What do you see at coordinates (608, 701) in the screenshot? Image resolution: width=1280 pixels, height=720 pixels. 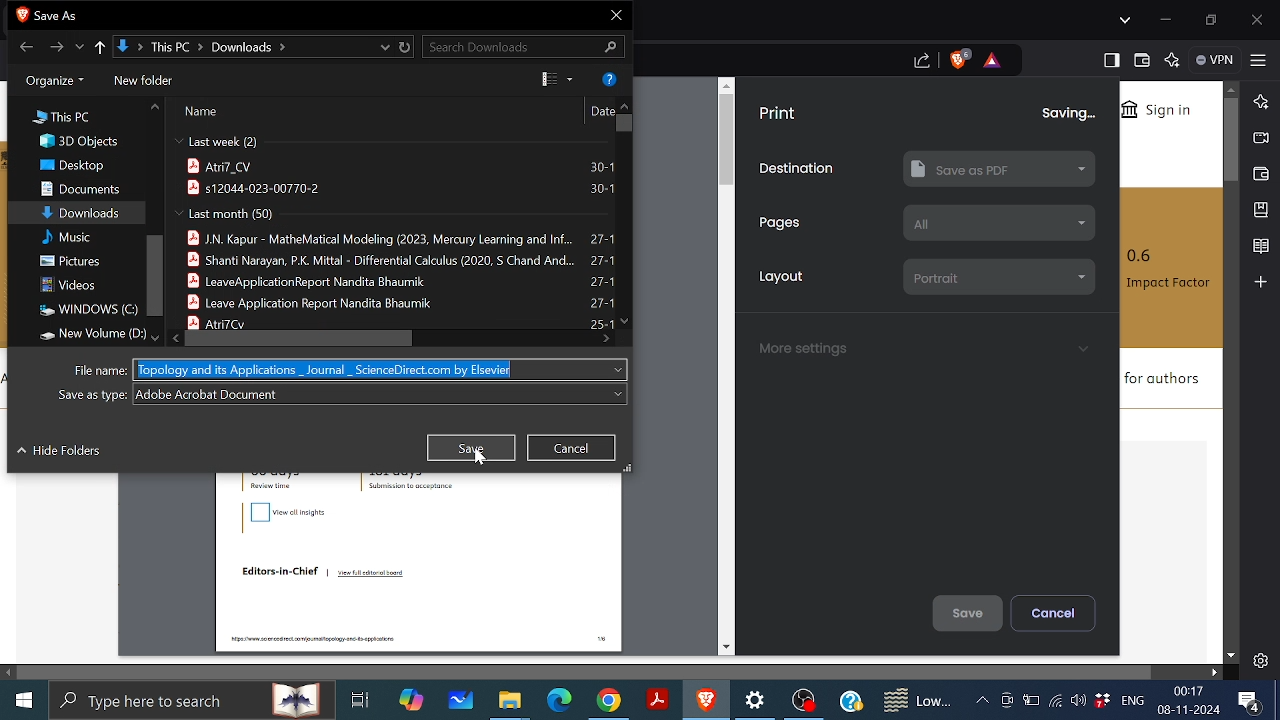 I see `Google Chrome` at bounding box center [608, 701].